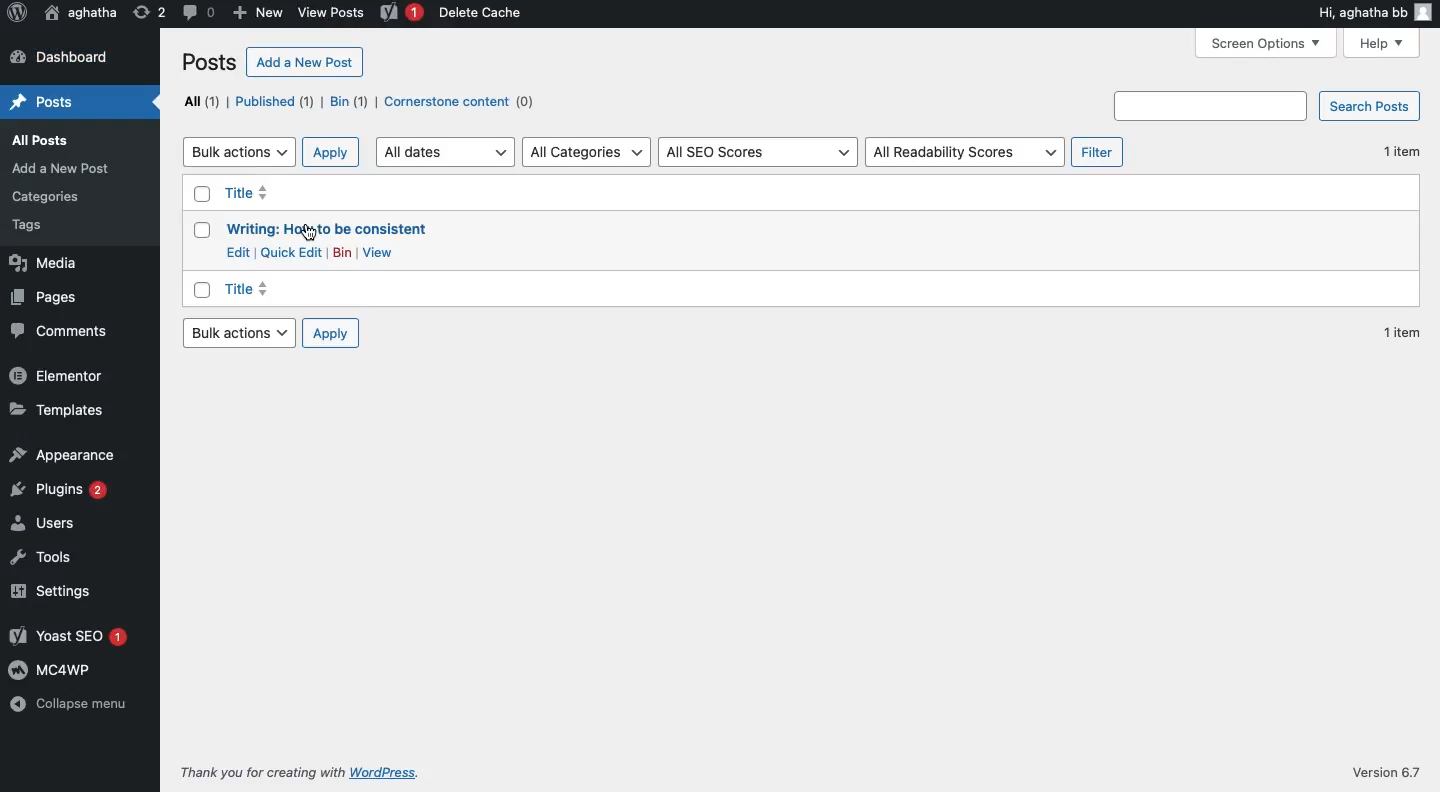 This screenshot has width=1440, height=792. Describe the element at coordinates (235, 253) in the screenshot. I see `Edit` at that location.